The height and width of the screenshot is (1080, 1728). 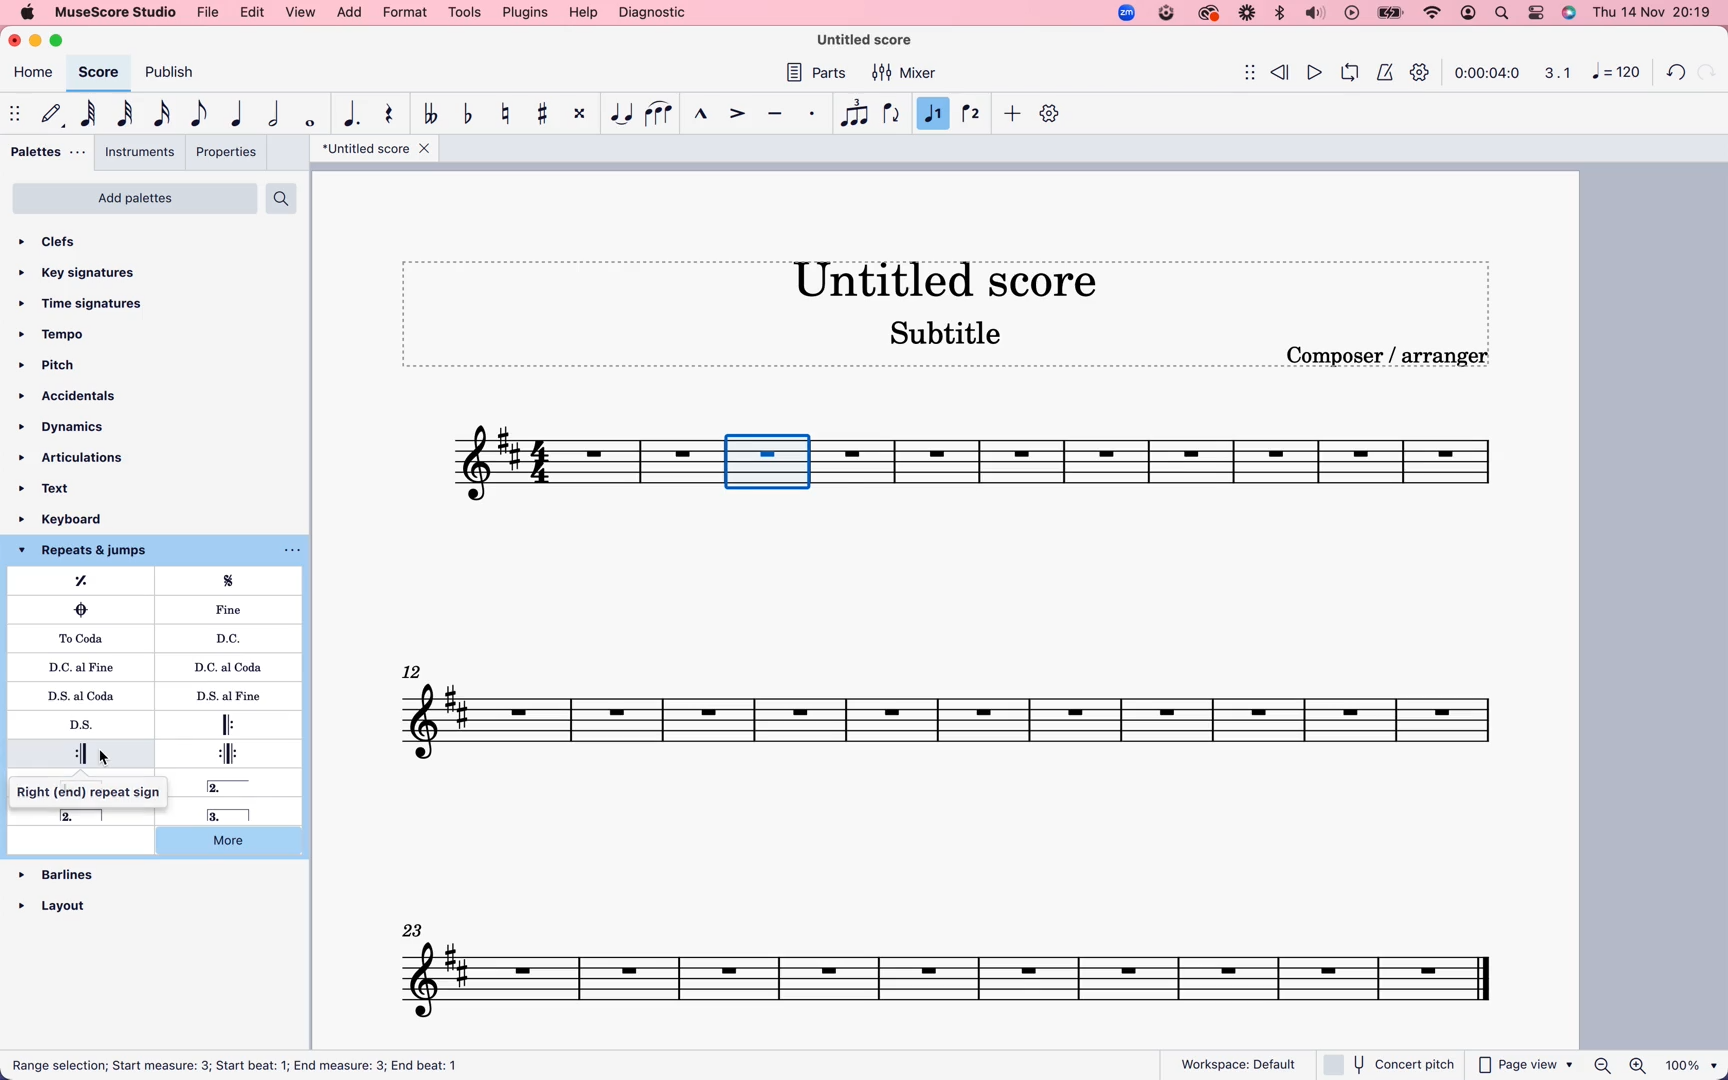 I want to click on page view, so click(x=1526, y=1065).